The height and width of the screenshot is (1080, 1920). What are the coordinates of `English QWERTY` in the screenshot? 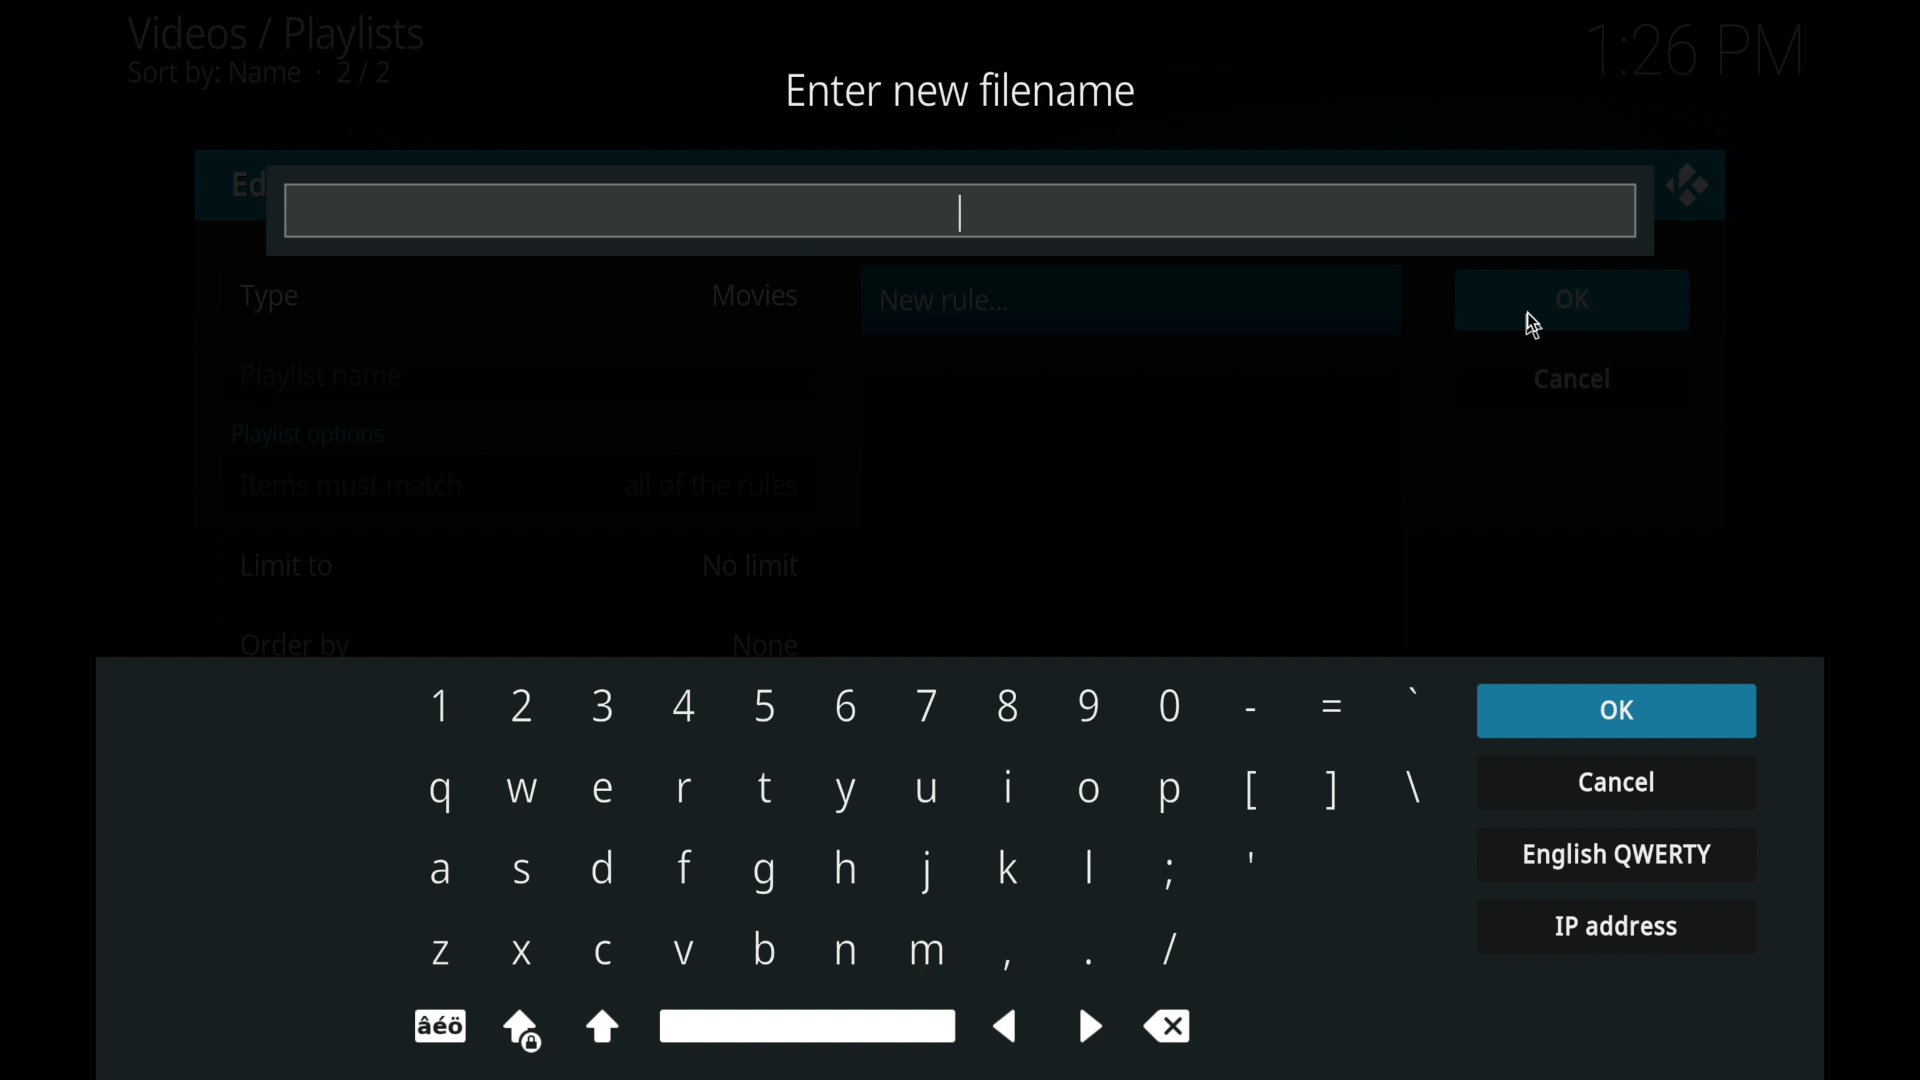 It's located at (1615, 853).